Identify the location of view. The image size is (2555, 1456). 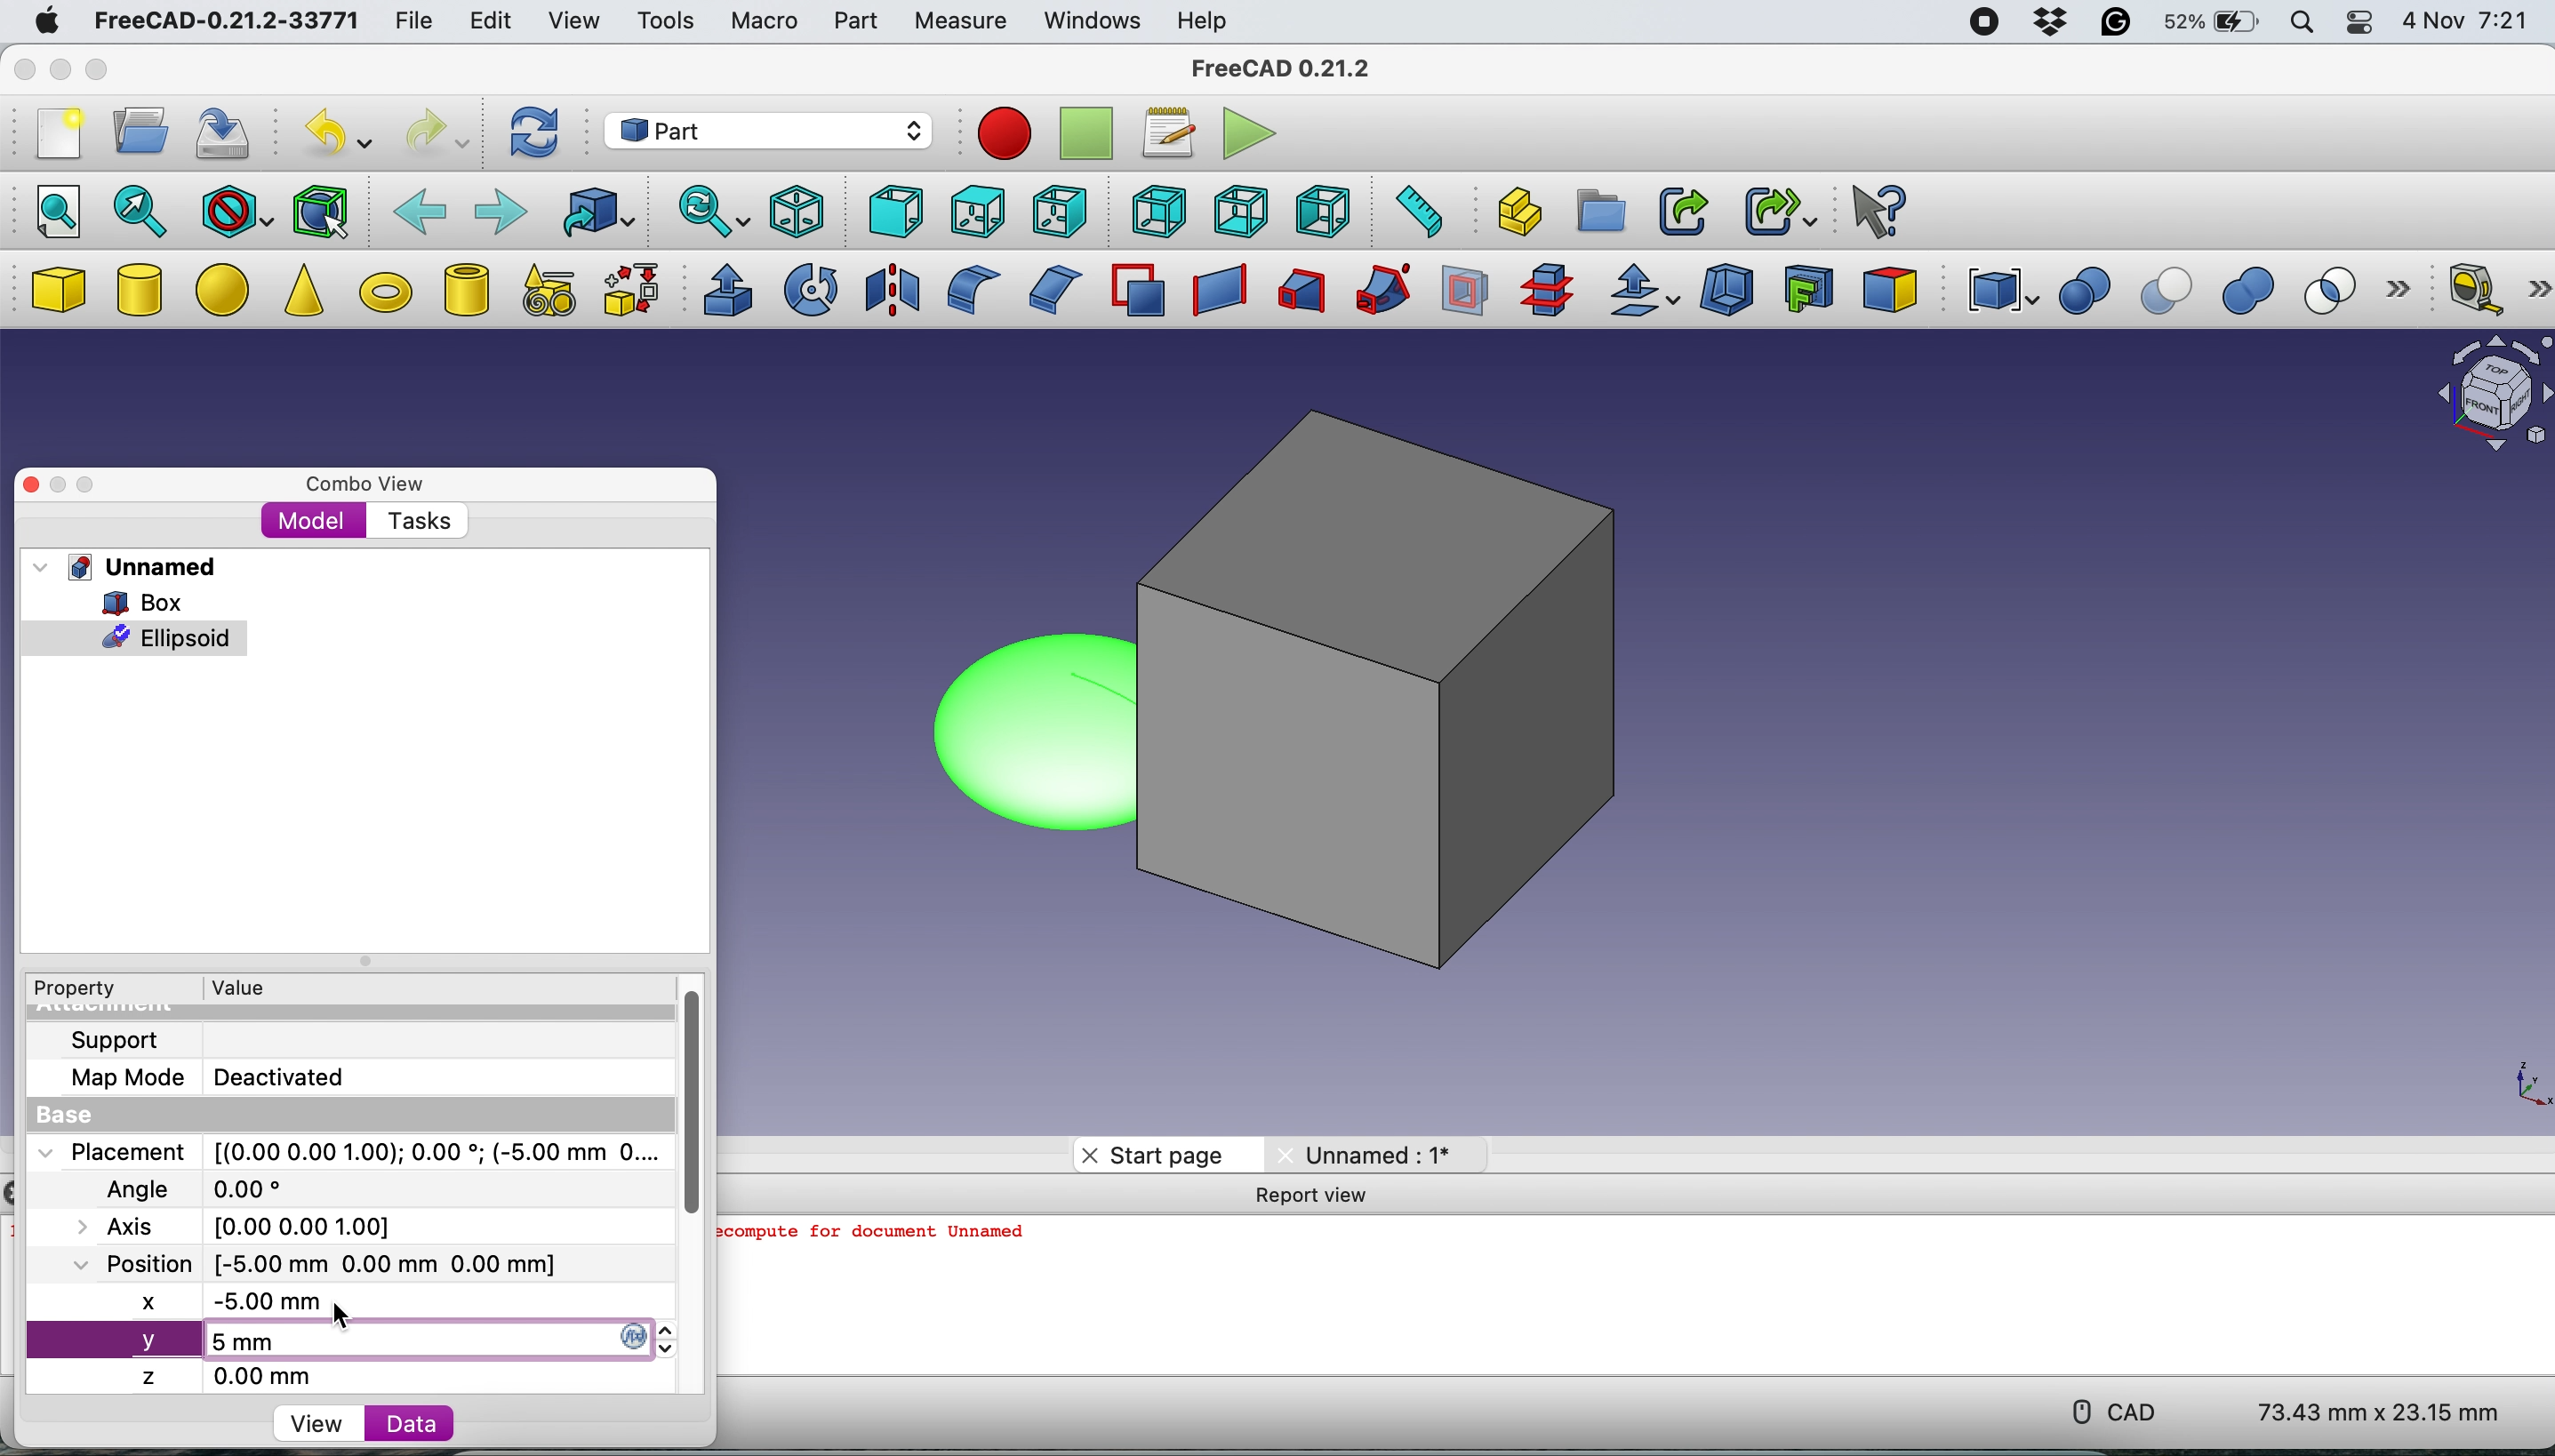
(572, 19).